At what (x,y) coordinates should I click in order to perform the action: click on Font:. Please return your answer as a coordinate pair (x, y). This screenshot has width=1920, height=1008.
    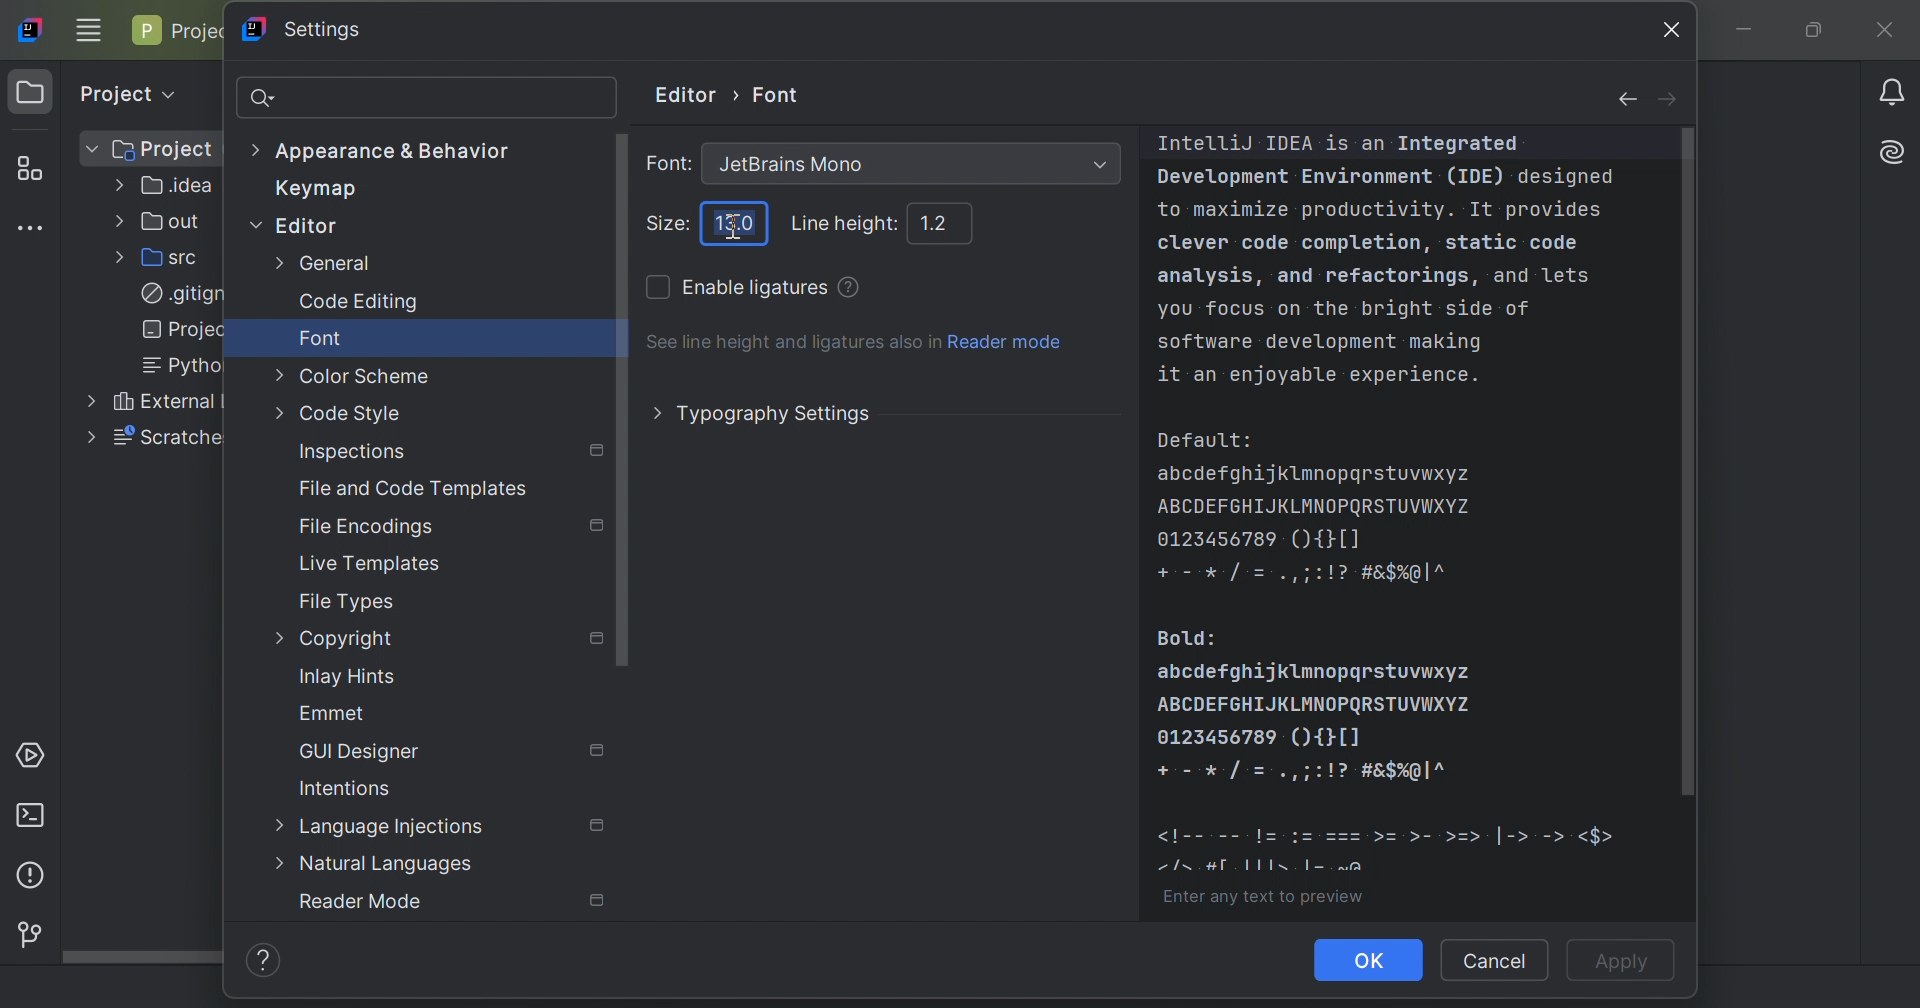
    Looking at the image, I should click on (667, 162).